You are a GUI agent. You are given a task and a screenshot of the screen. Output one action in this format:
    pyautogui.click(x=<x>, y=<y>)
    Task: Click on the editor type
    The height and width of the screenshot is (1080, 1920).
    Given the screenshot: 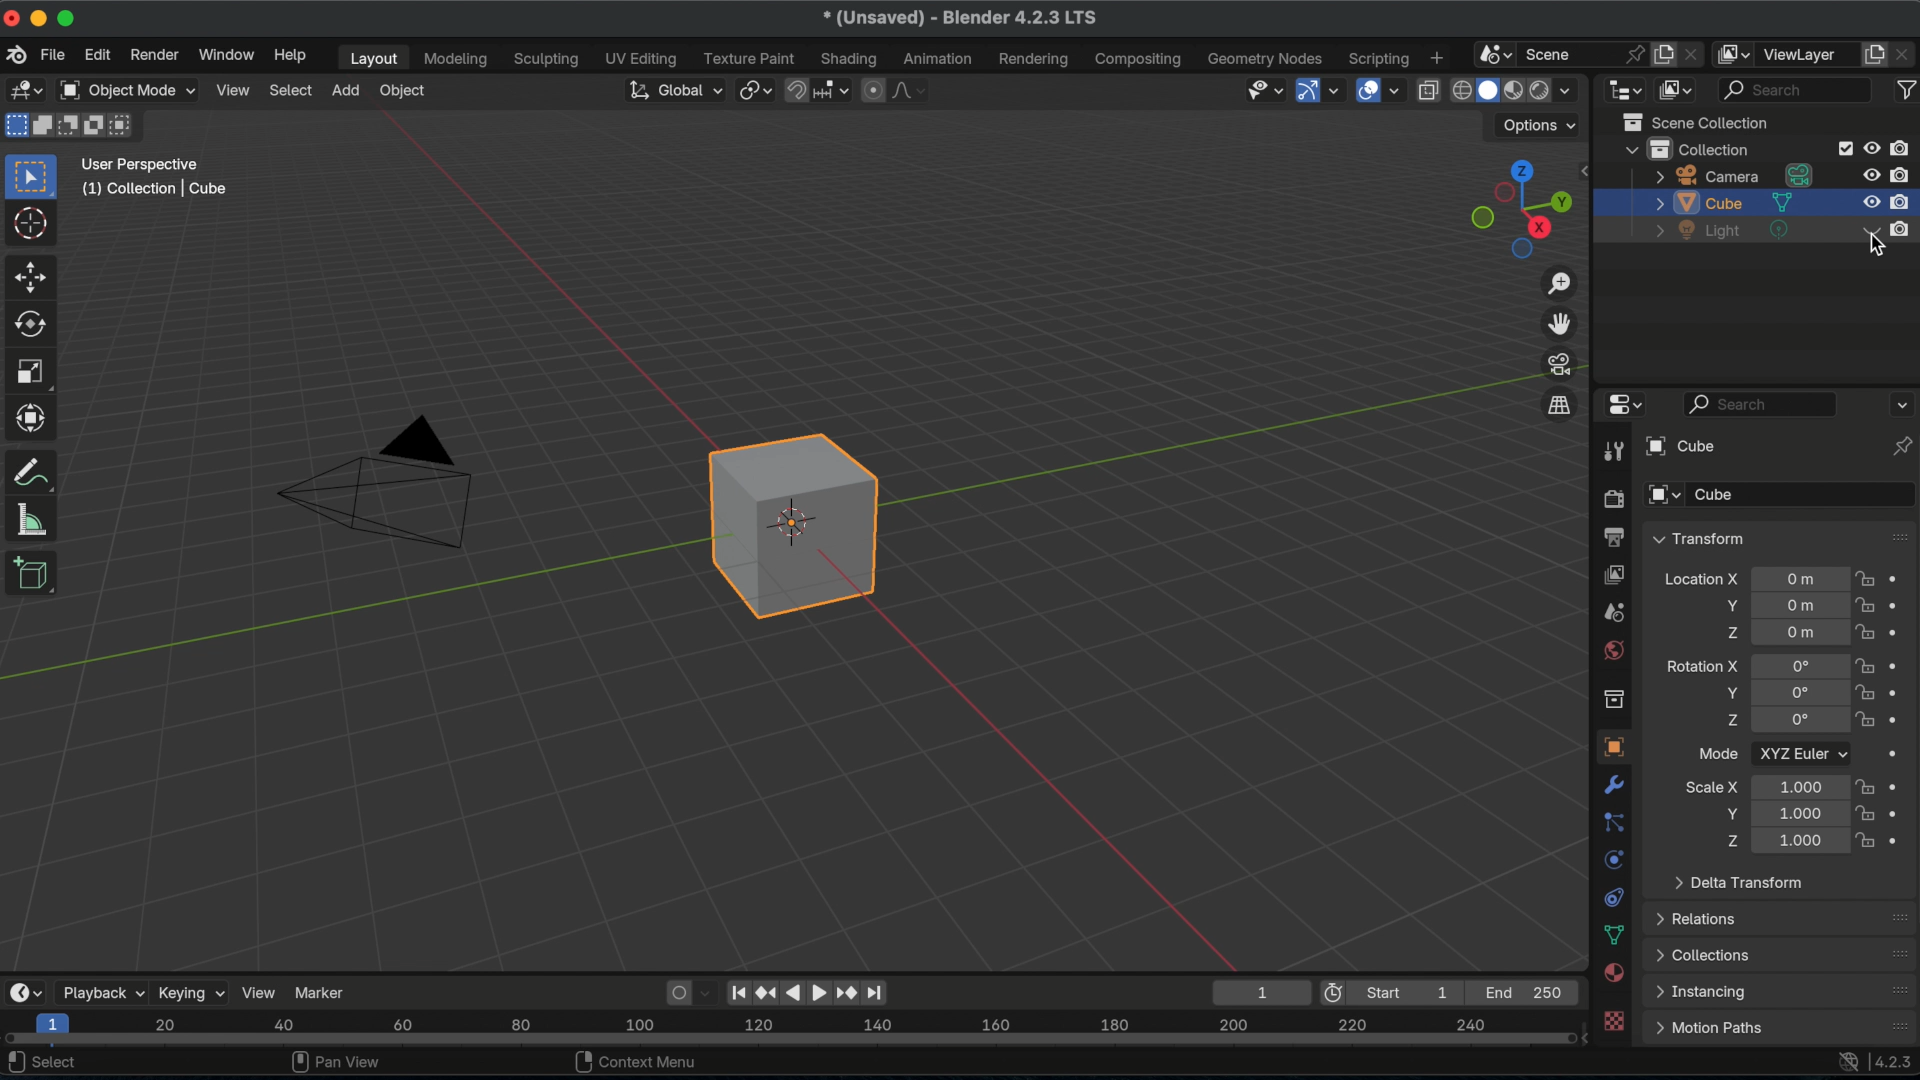 What is the action you would take?
    pyautogui.click(x=26, y=89)
    